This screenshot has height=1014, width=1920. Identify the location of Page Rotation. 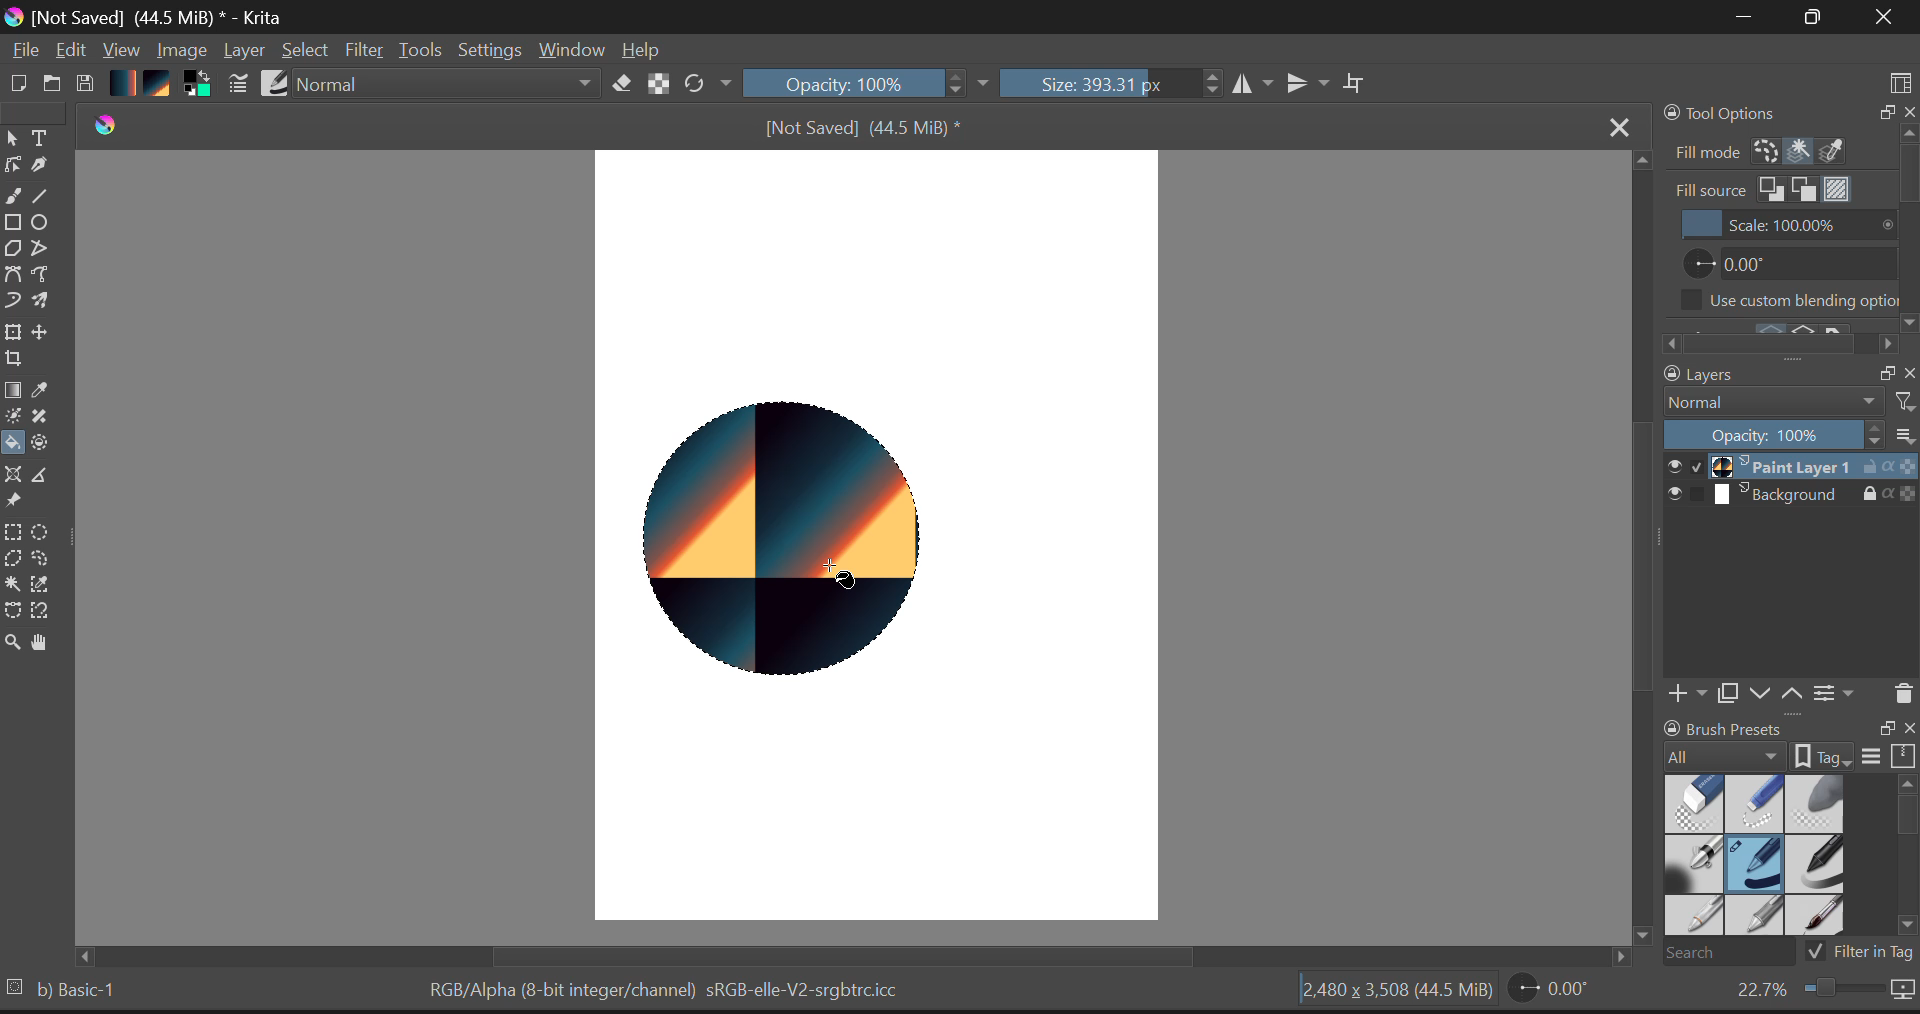
(1550, 992).